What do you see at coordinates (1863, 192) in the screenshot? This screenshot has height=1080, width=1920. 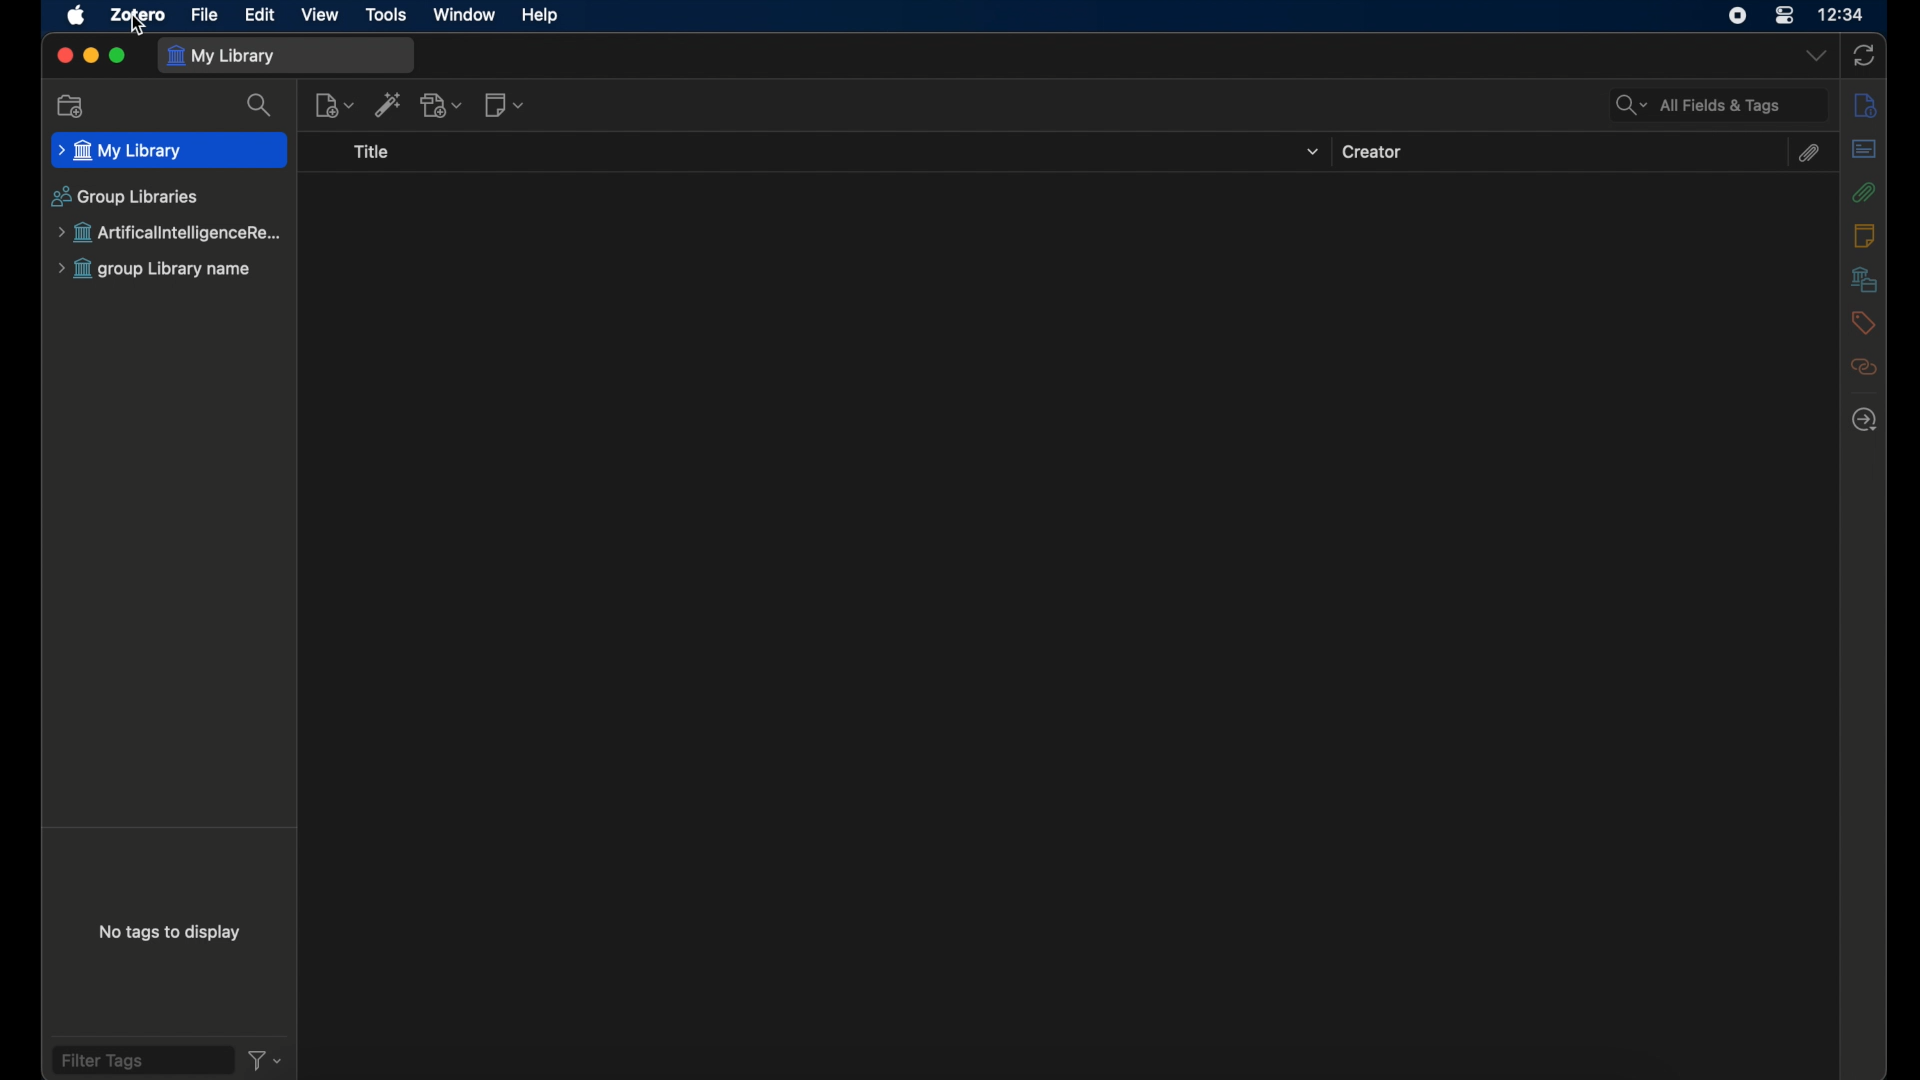 I see `attachments` at bounding box center [1863, 192].